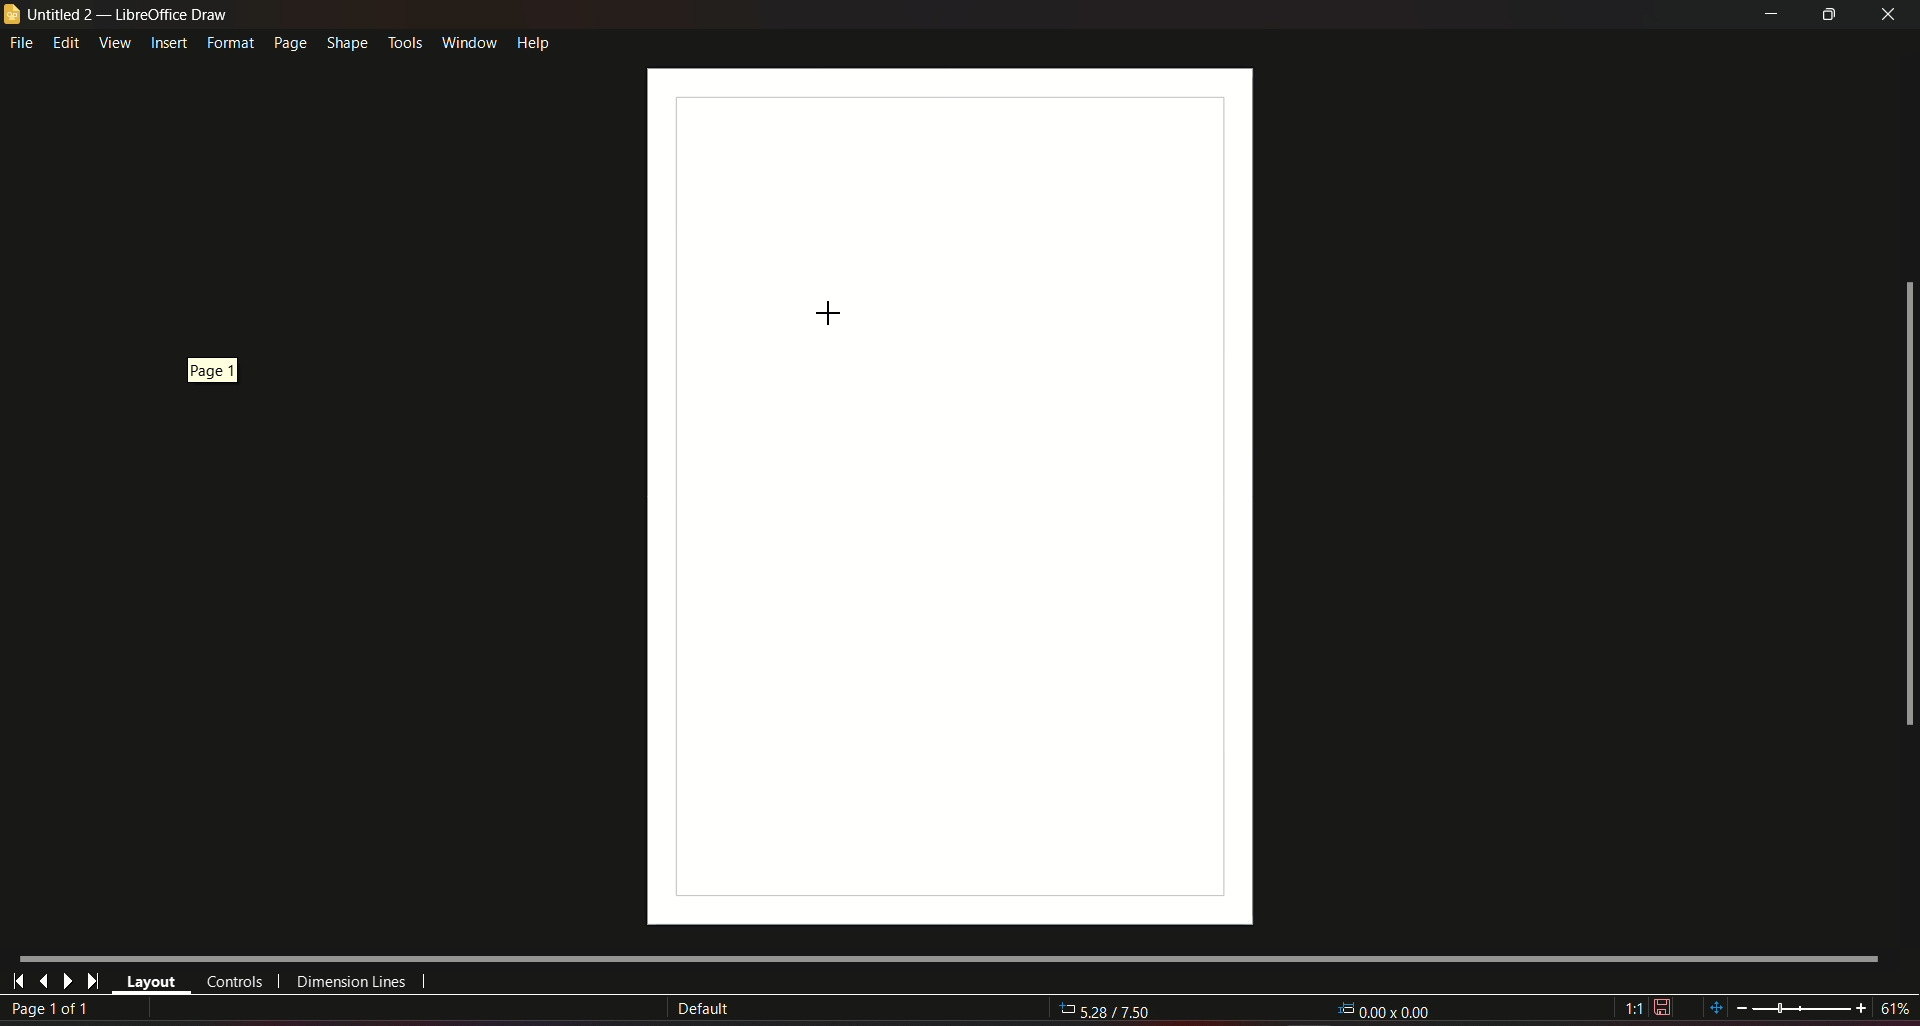 The width and height of the screenshot is (1920, 1026). What do you see at coordinates (19, 979) in the screenshot?
I see `first page` at bounding box center [19, 979].